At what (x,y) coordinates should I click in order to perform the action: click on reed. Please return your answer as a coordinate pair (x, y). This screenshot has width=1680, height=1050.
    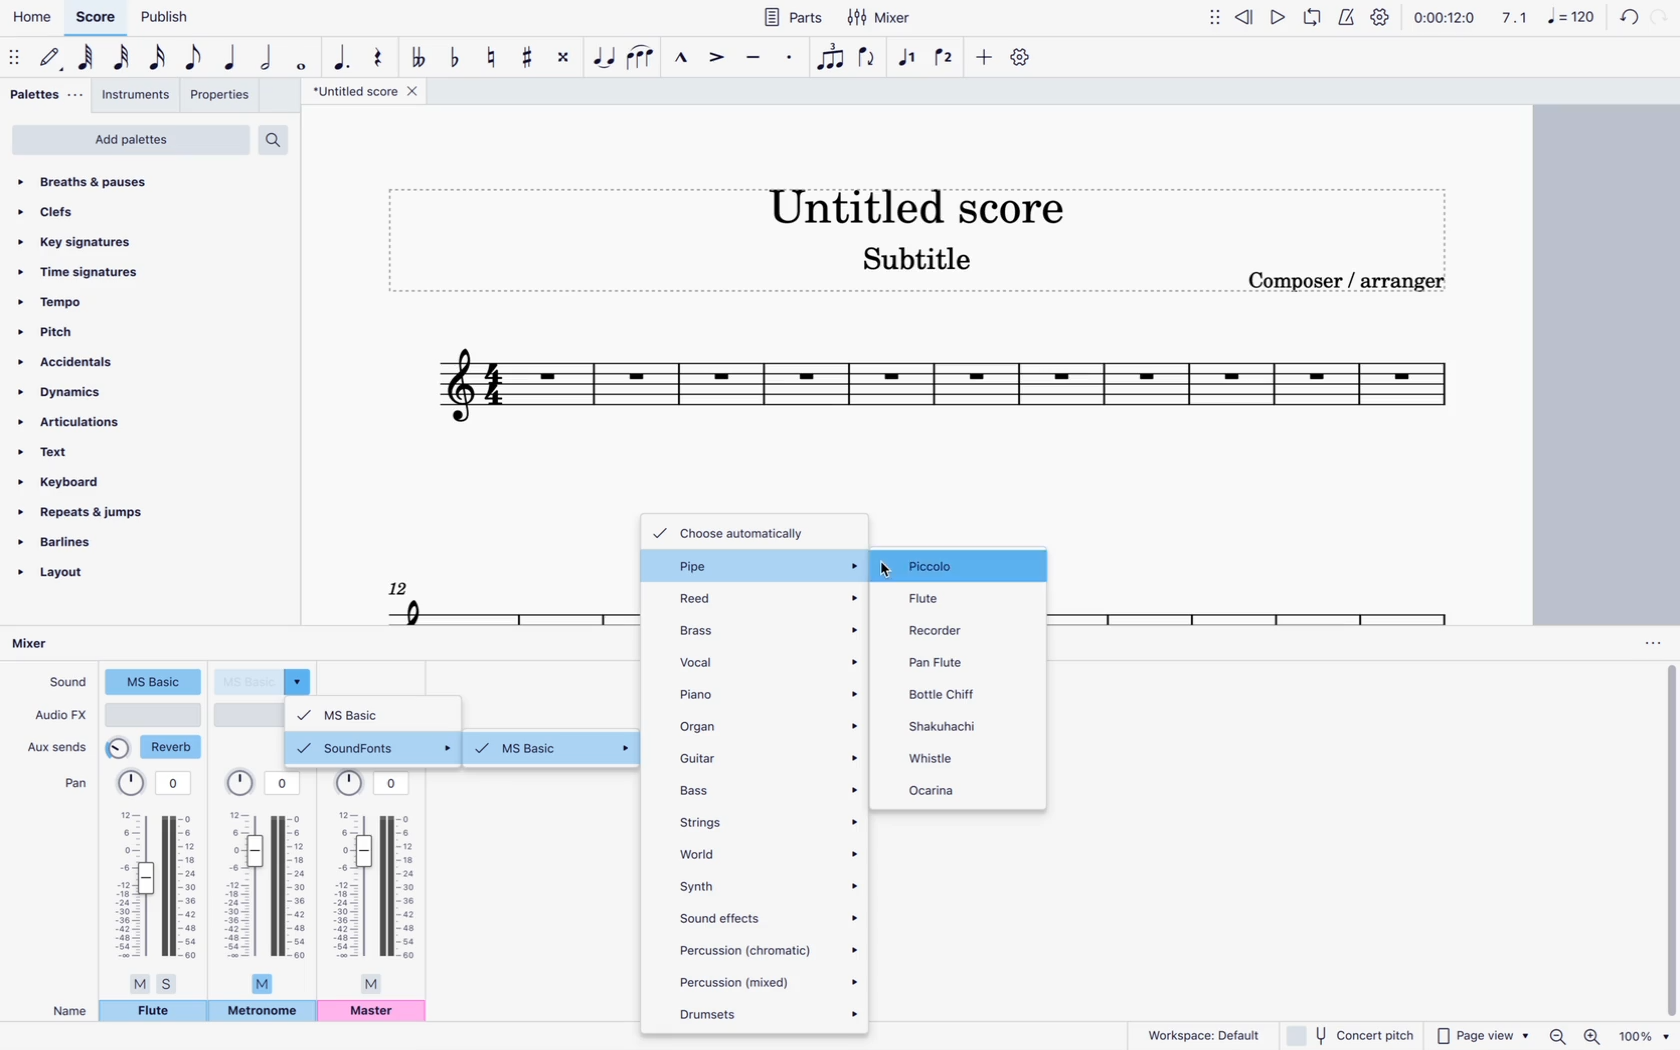
    Looking at the image, I should click on (767, 598).